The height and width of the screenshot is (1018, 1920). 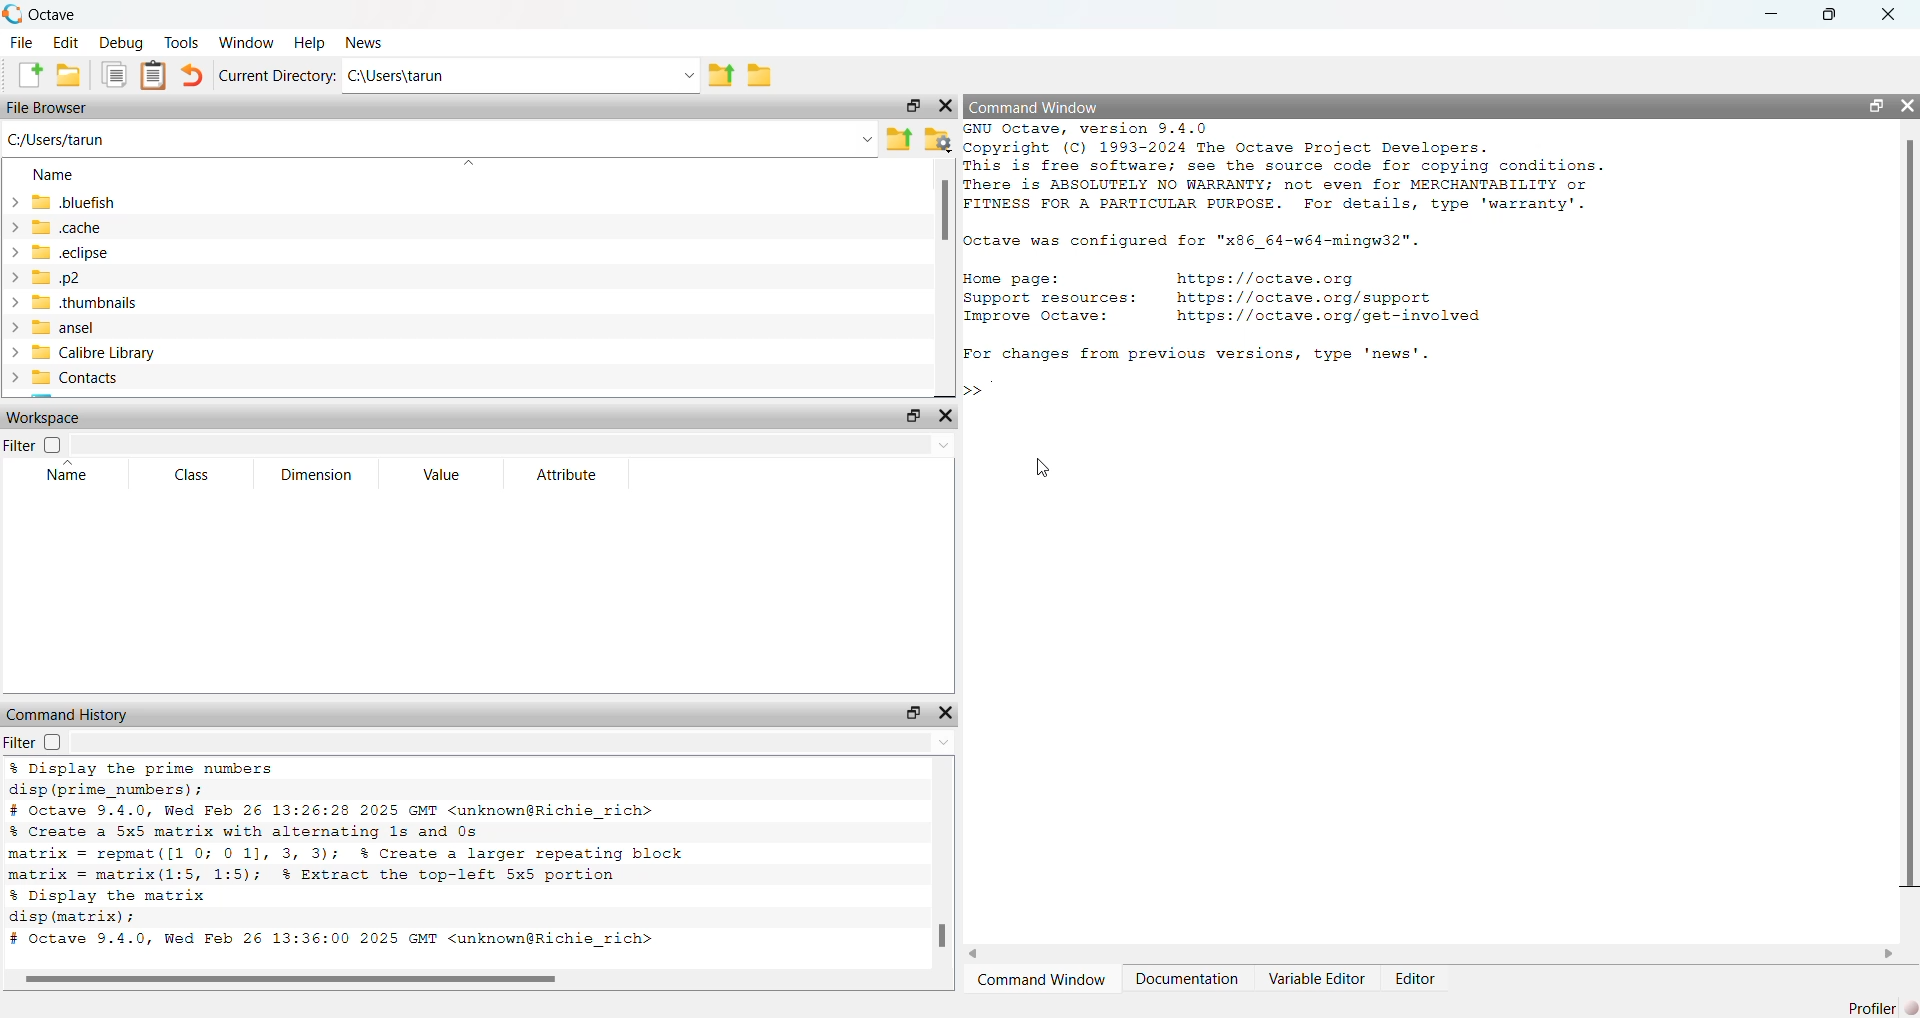 I want to click on dimension, so click(x=321, y=475).